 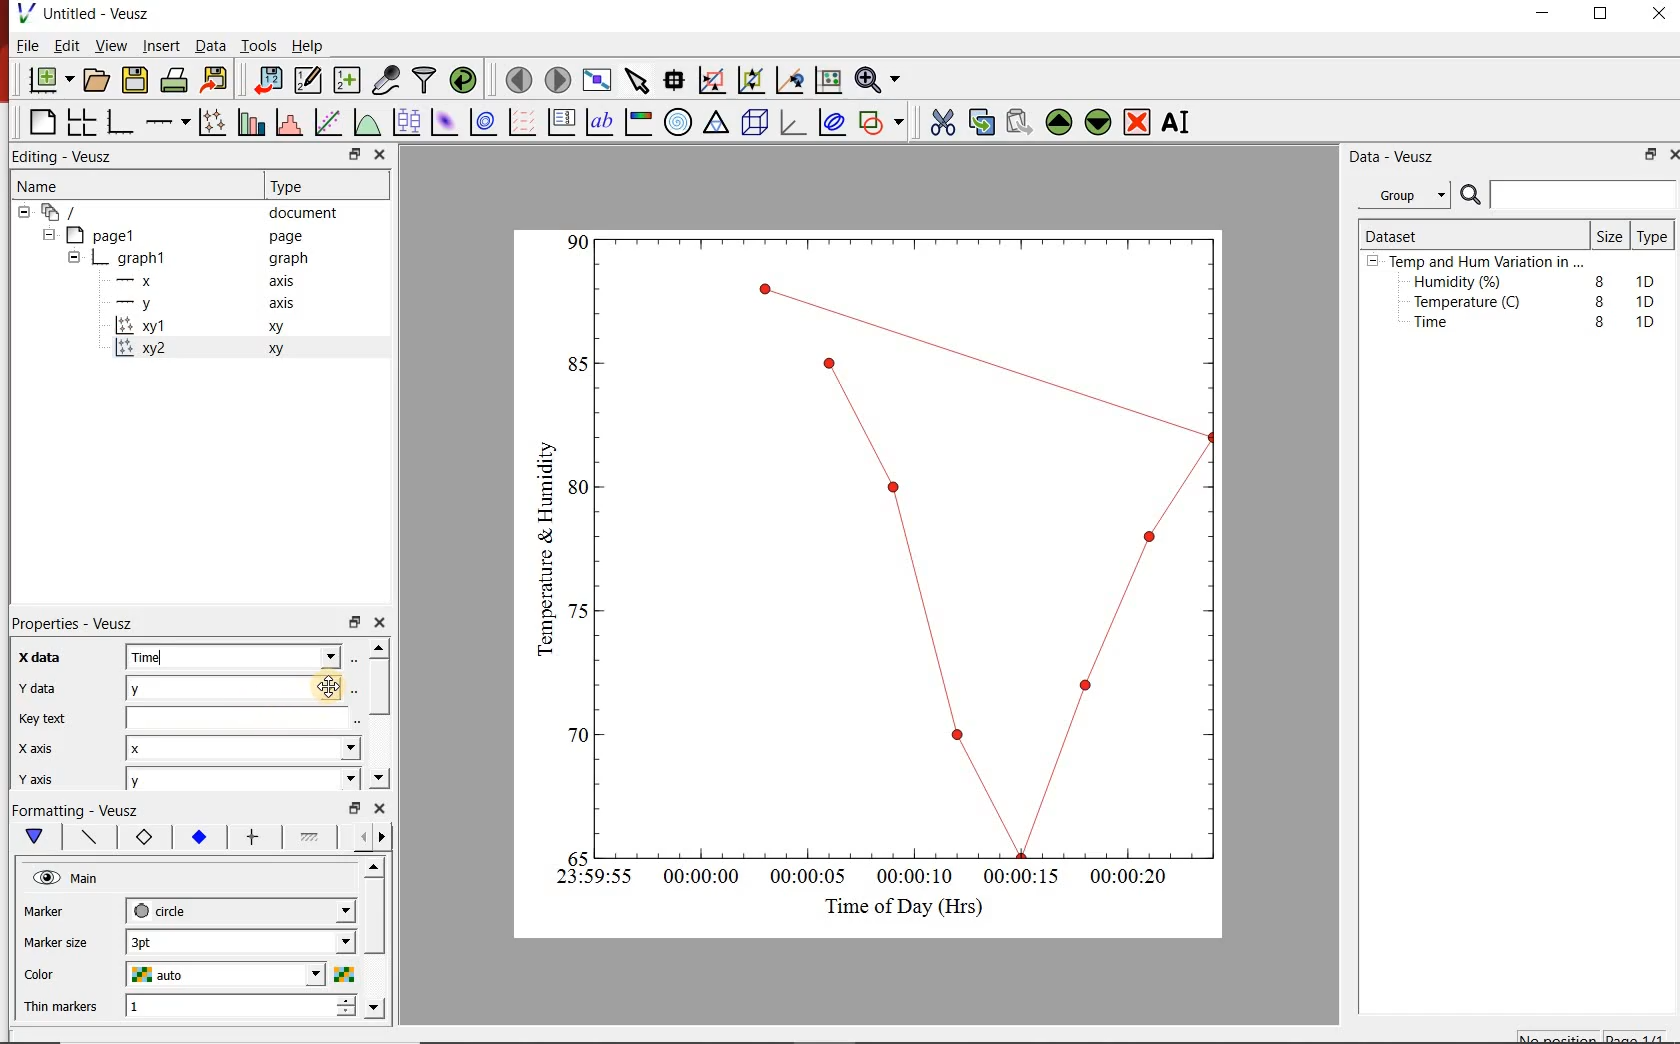 I want to click on Select using dataset browser, so click(x=355, y=688).